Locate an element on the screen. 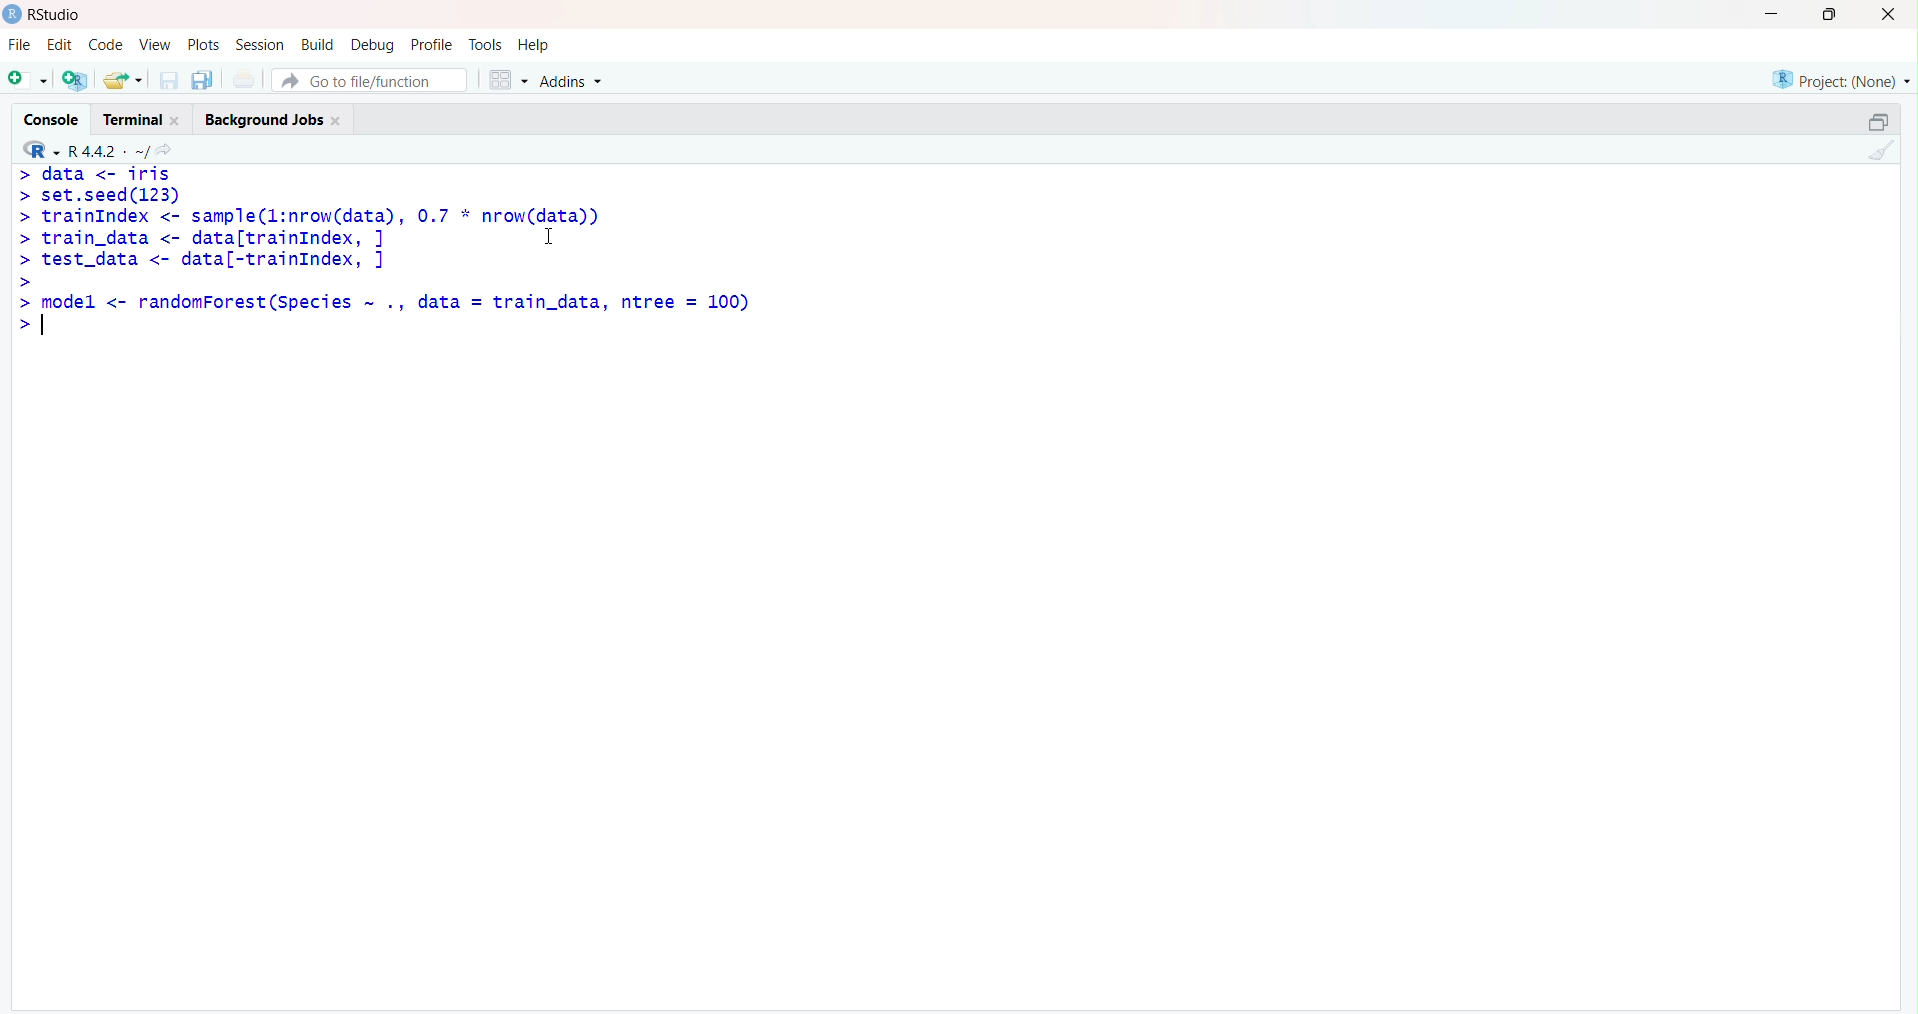 This screenshot has width=1918, height=1014. Clear console (Ctrl + L) is located at coordinates (1879, 152).